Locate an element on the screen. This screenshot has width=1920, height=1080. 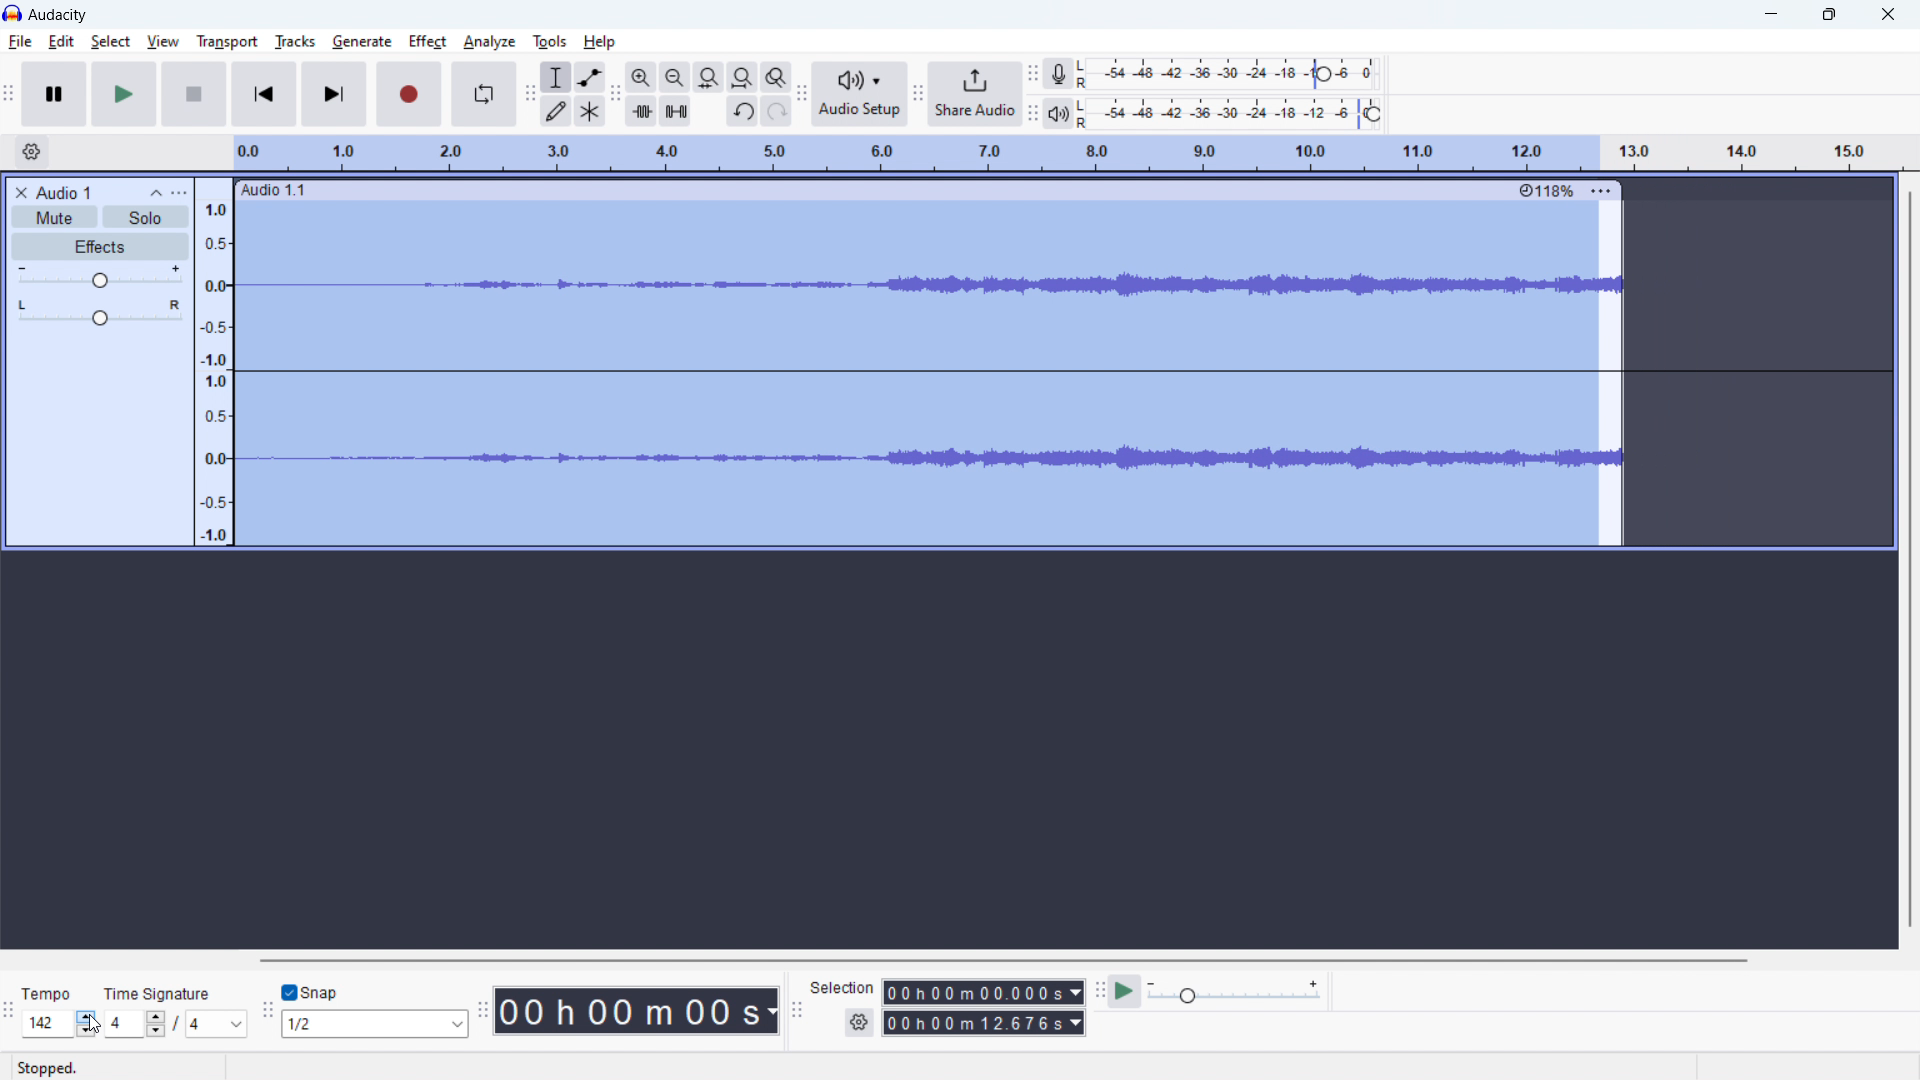
recording meter is located at coordinates (1054, 74).